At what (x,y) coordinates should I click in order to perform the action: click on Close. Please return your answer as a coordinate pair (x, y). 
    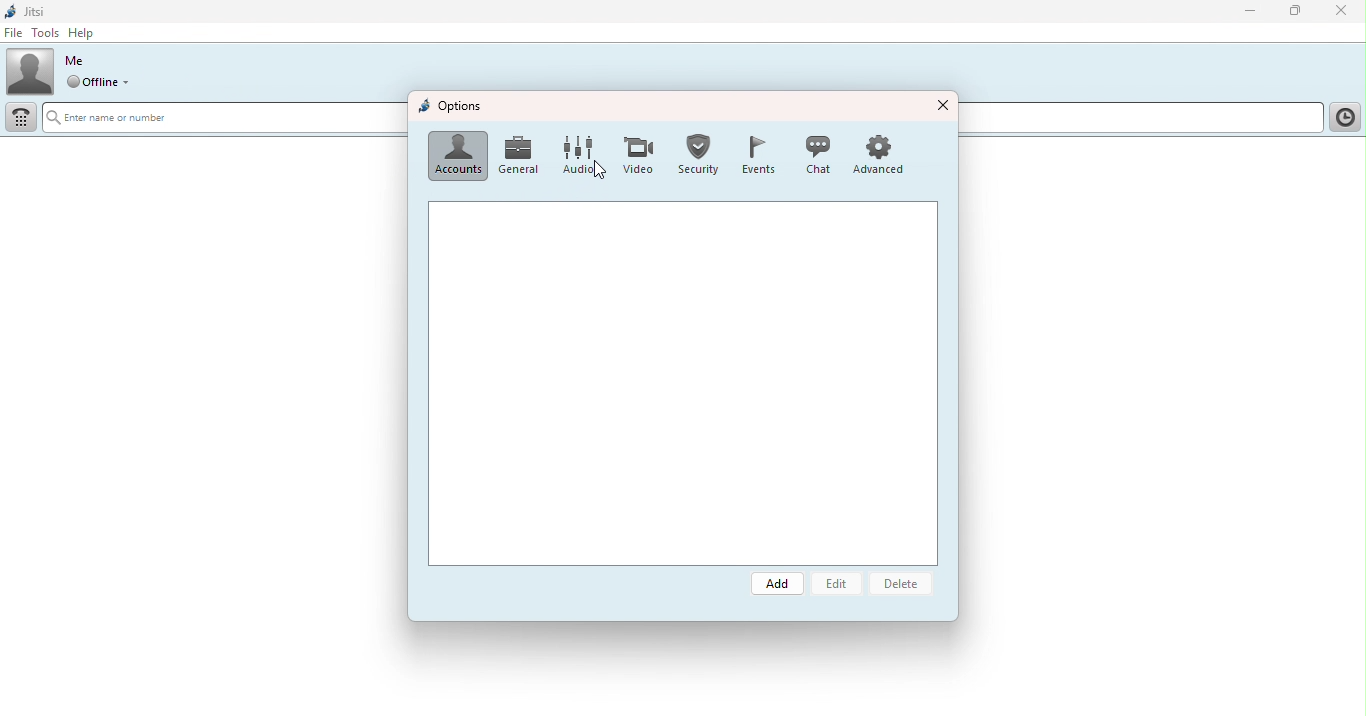
    Looking at the image, I should click on (941, 103).